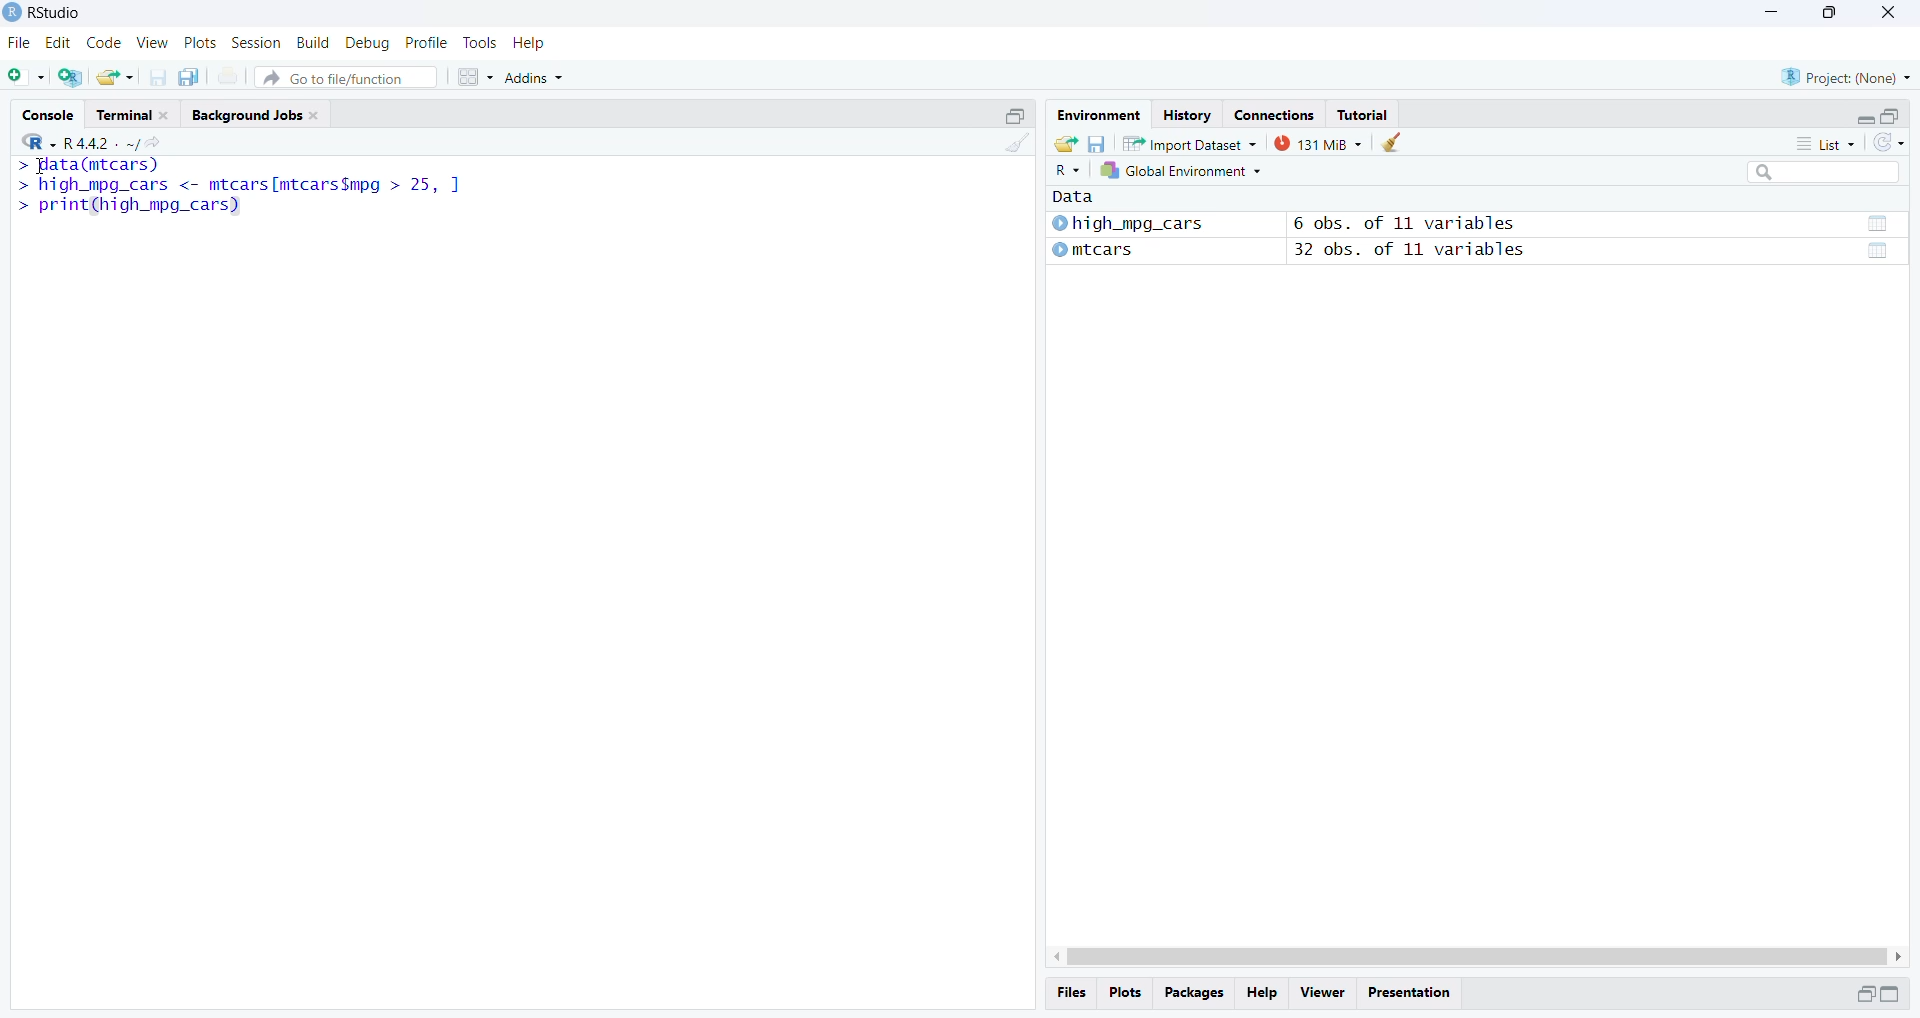 The width and height of the screenshot is (1920, 1018). I want to click on minimize, so click(1864, 996).